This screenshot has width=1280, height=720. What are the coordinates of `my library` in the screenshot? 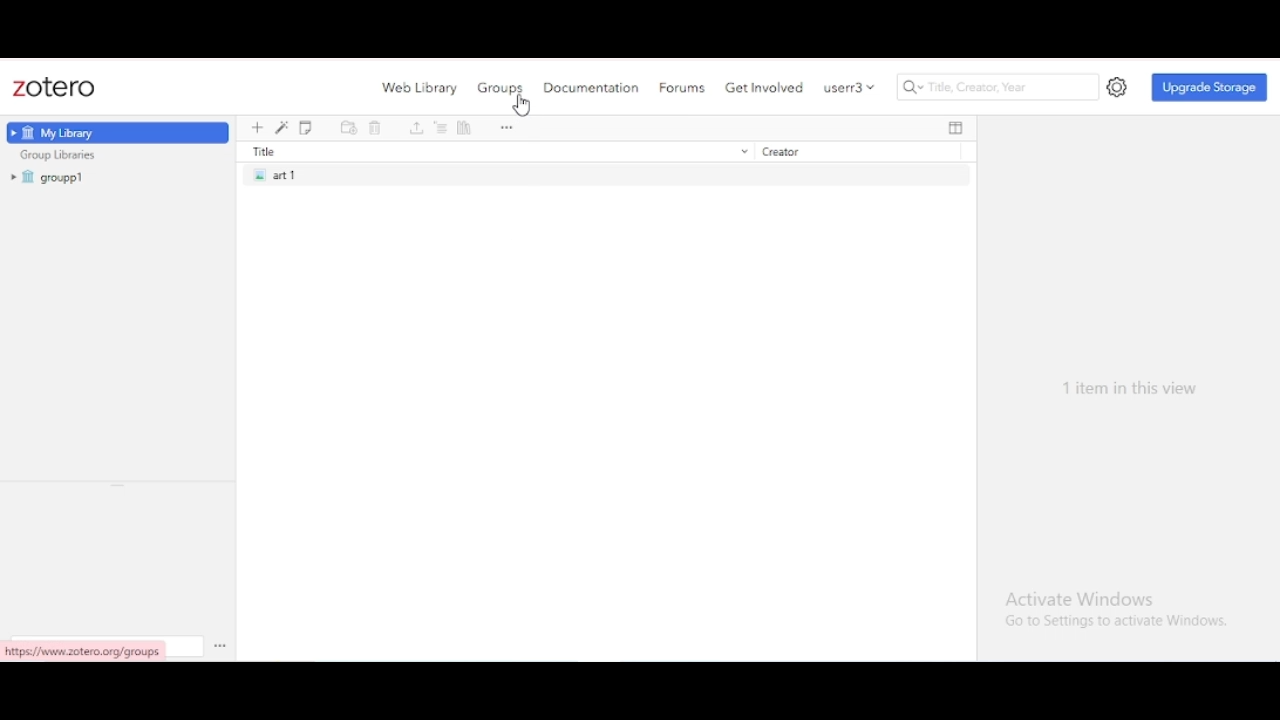 It's located at (118, 133).